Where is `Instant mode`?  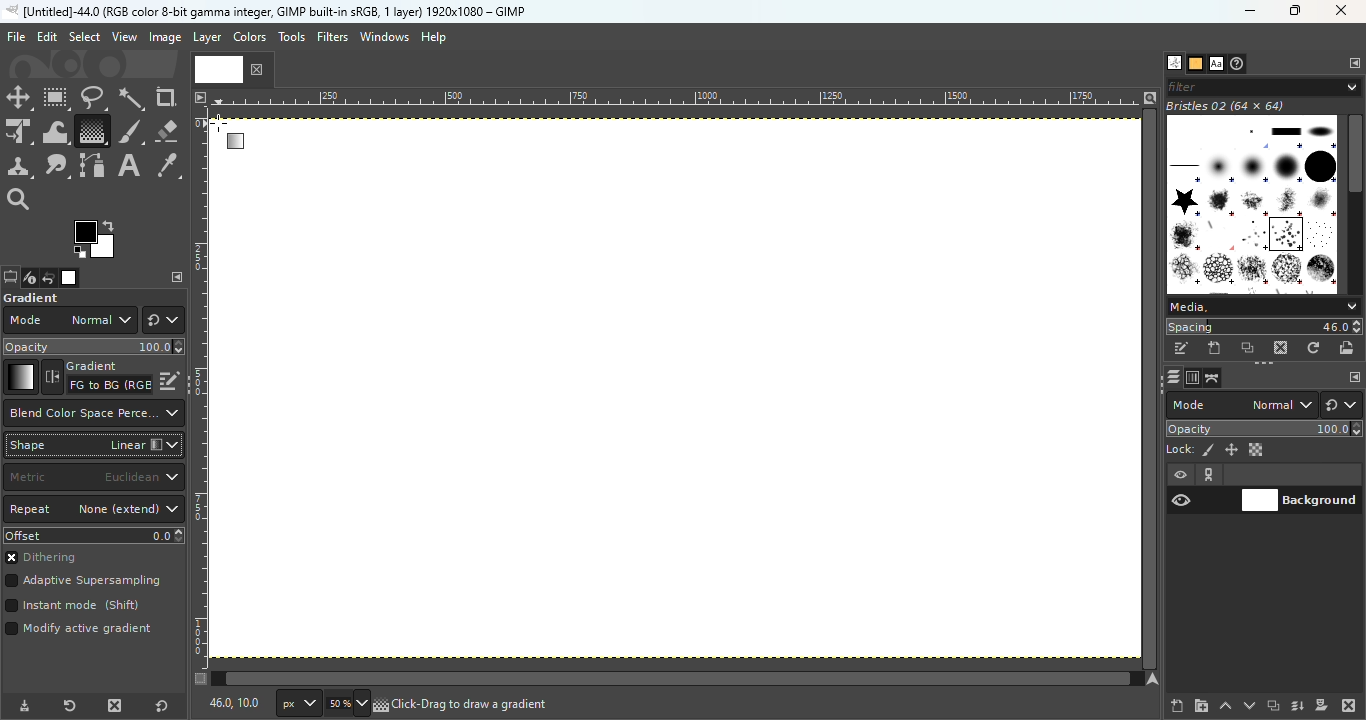
Instant mode is located at coordinates (71, 607).